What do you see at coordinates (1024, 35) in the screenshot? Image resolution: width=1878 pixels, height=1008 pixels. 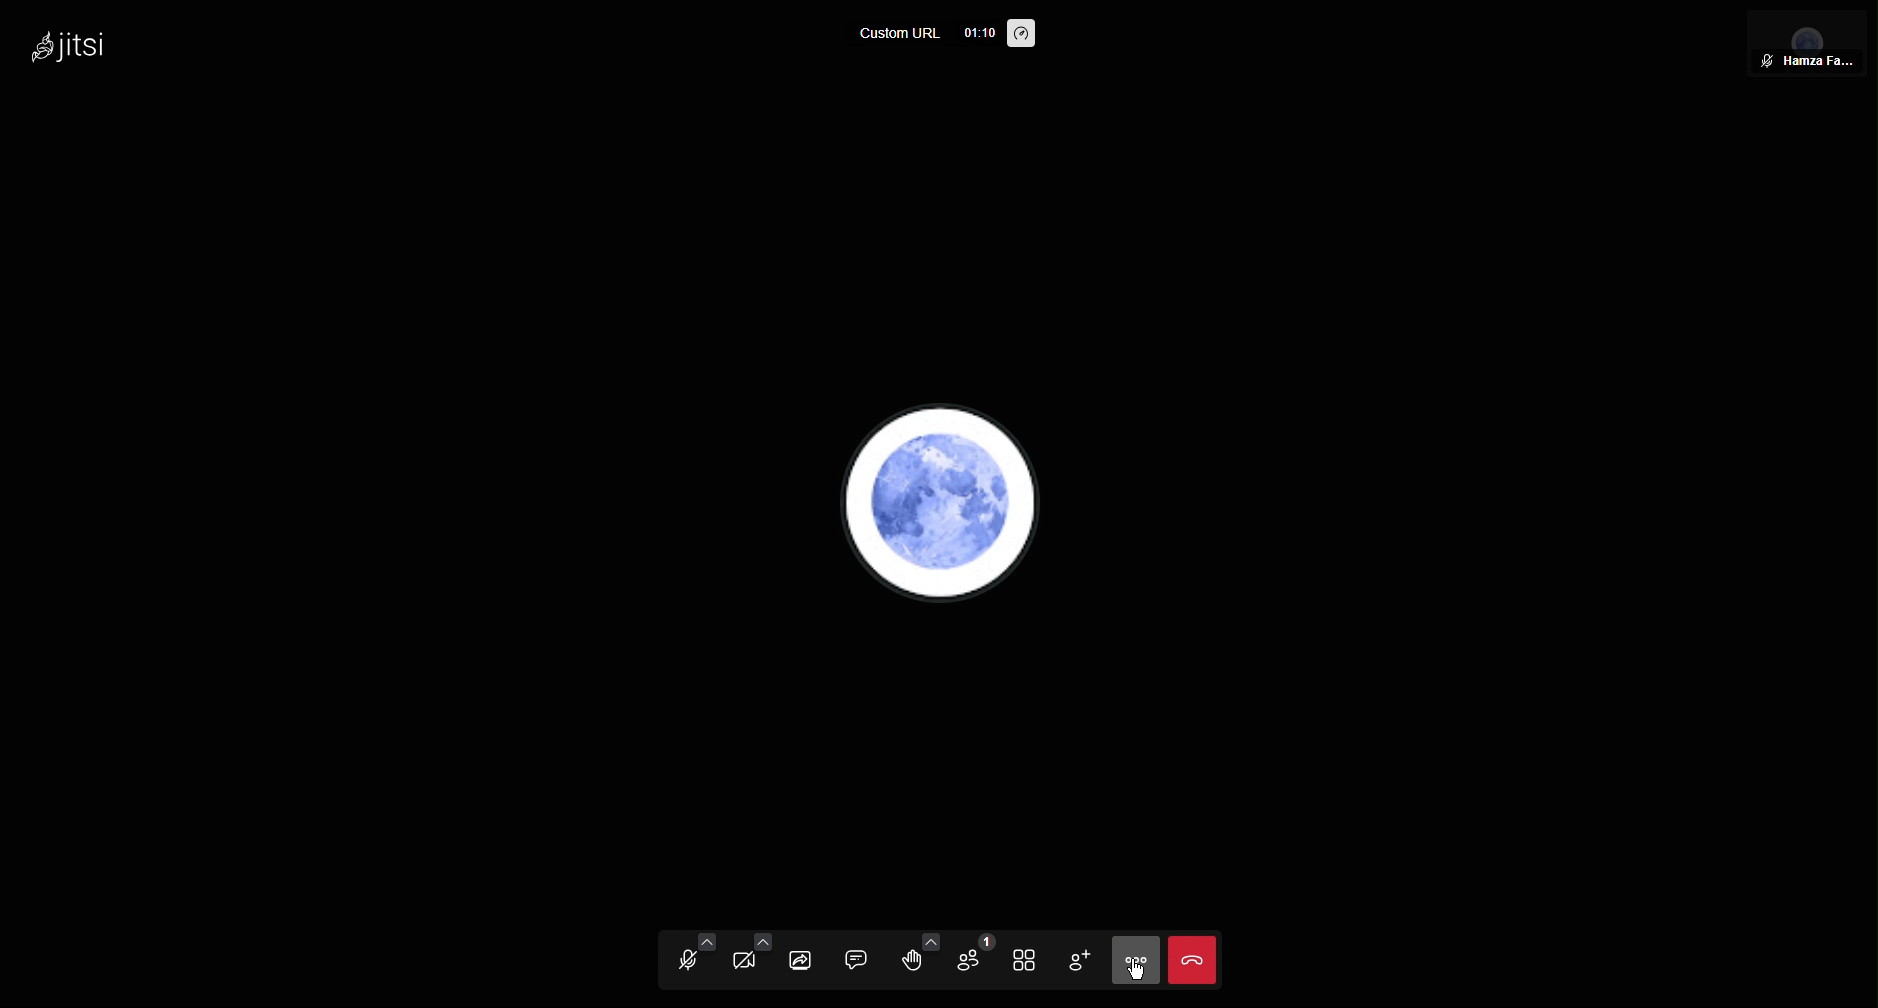 I see `Performance` at bounding box center [1024, 35].